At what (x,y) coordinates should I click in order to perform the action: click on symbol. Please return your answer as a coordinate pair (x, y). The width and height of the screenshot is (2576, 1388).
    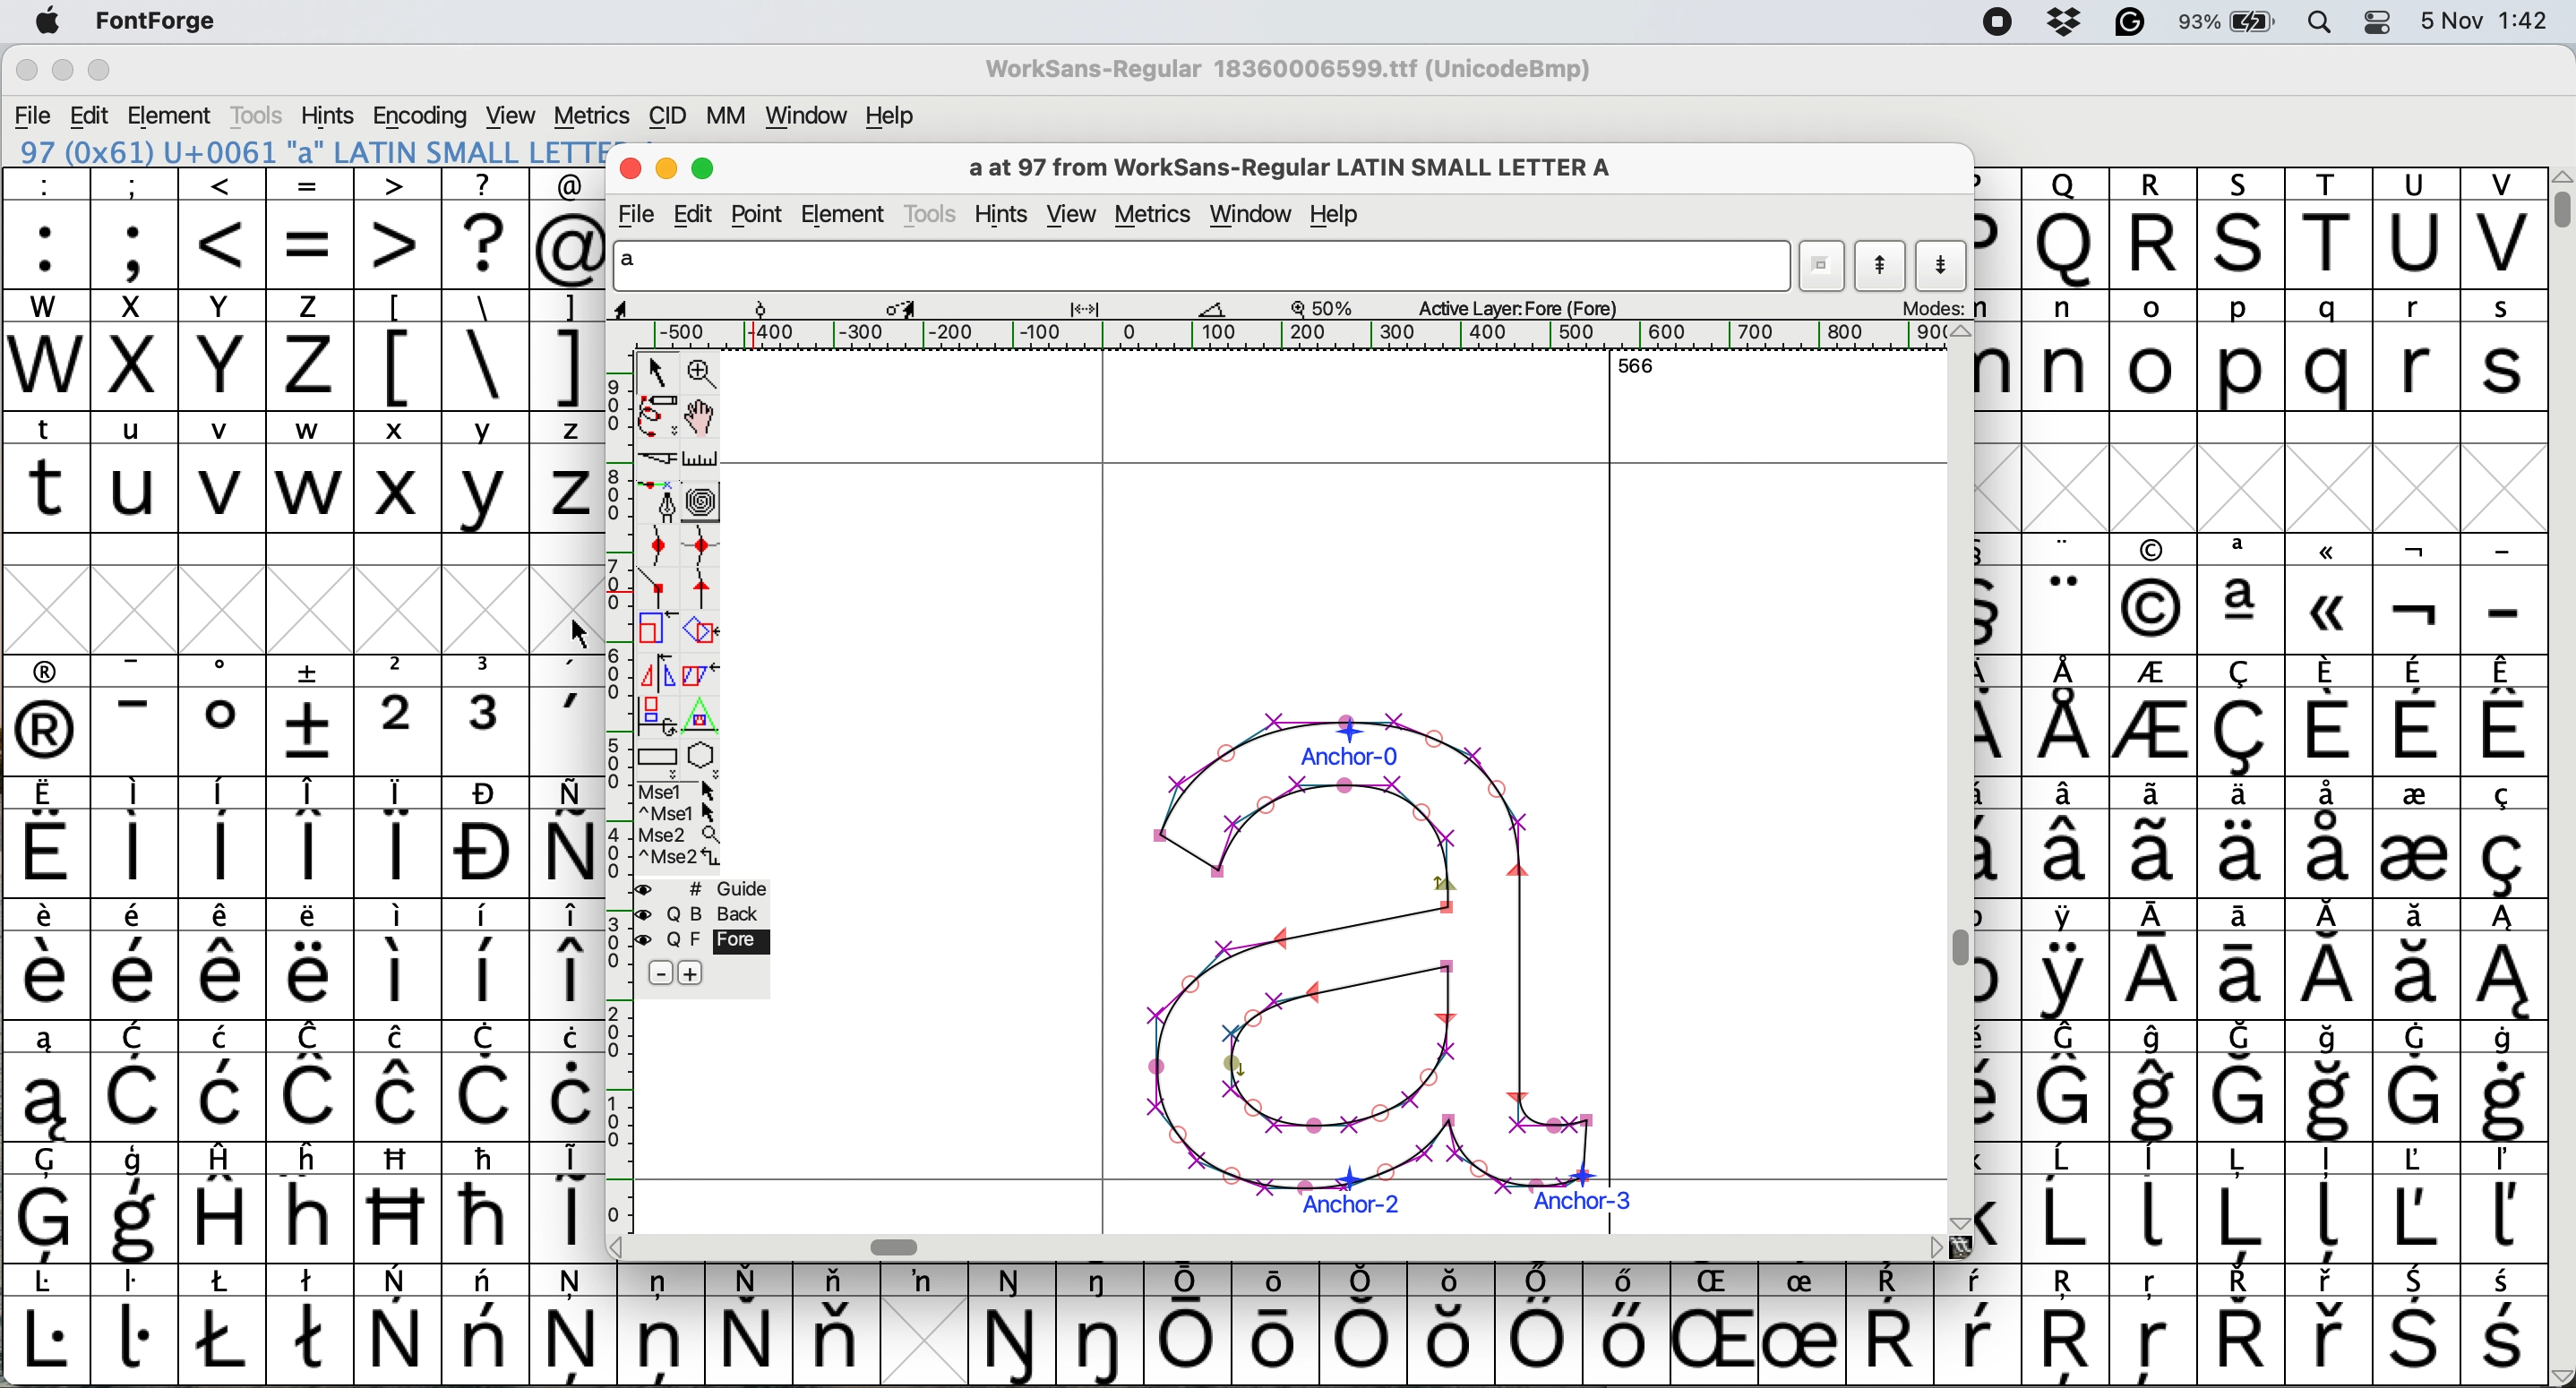
    Looking at the image, I should click on (2068, 716).